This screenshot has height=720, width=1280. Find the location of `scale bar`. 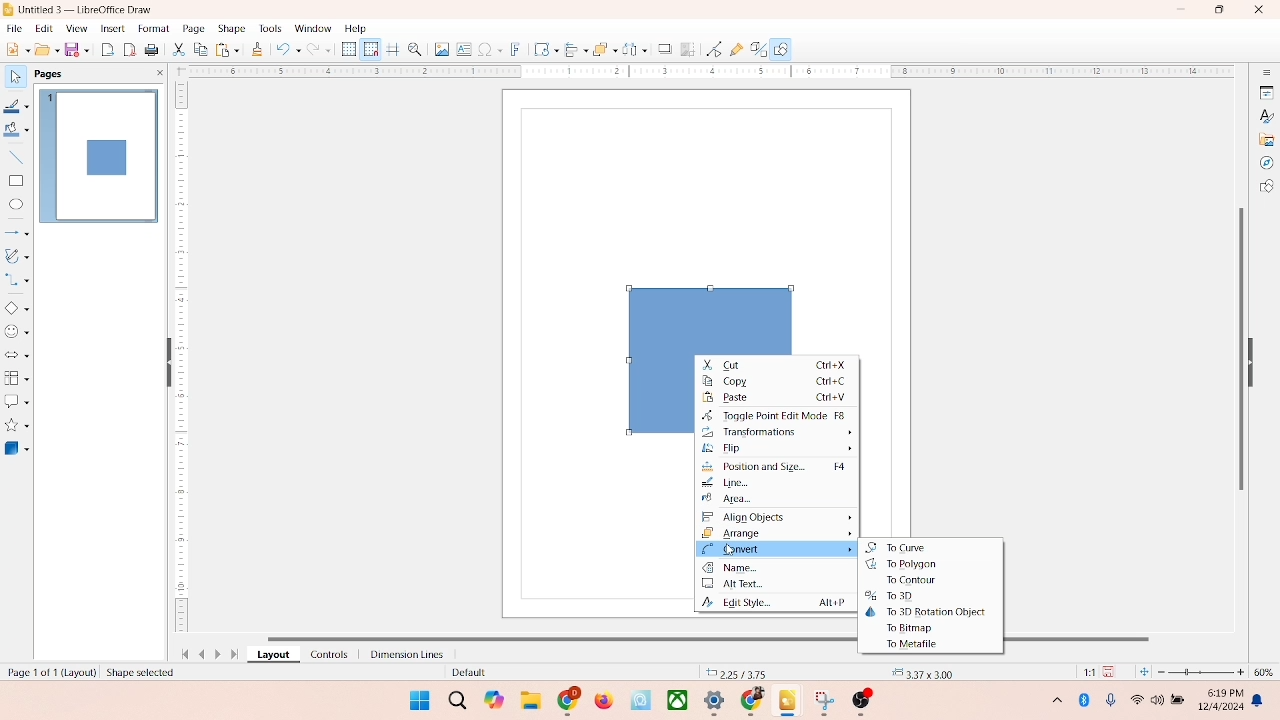

scale bar is located at coordinates (181, 360).